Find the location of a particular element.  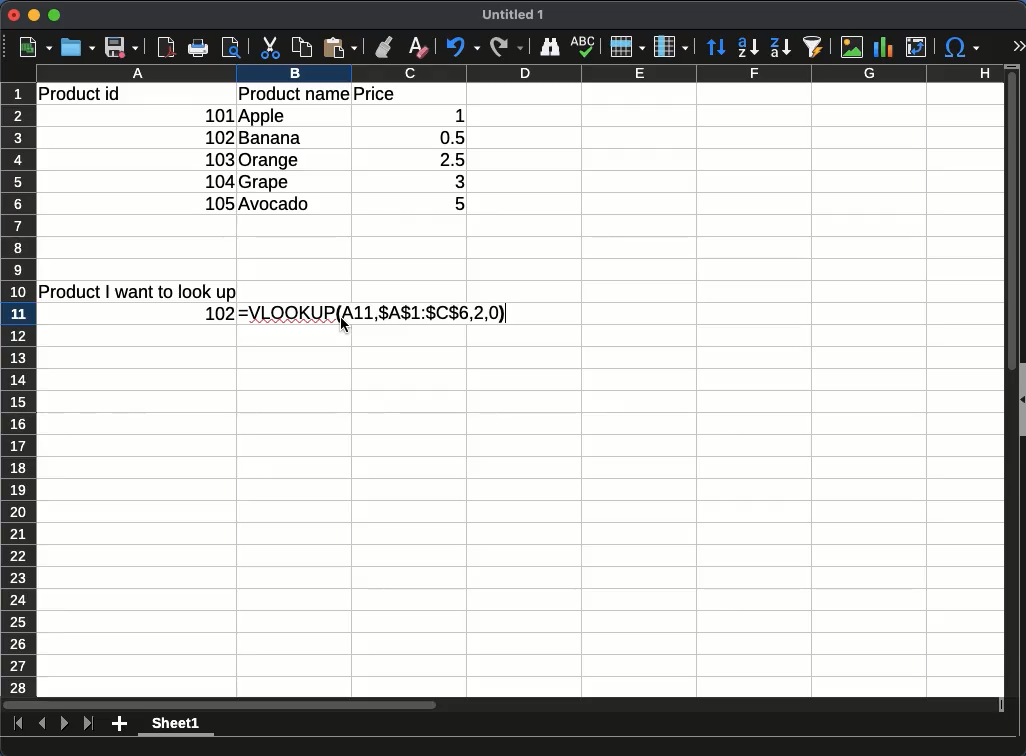

price is located at coordinates (374, 94).